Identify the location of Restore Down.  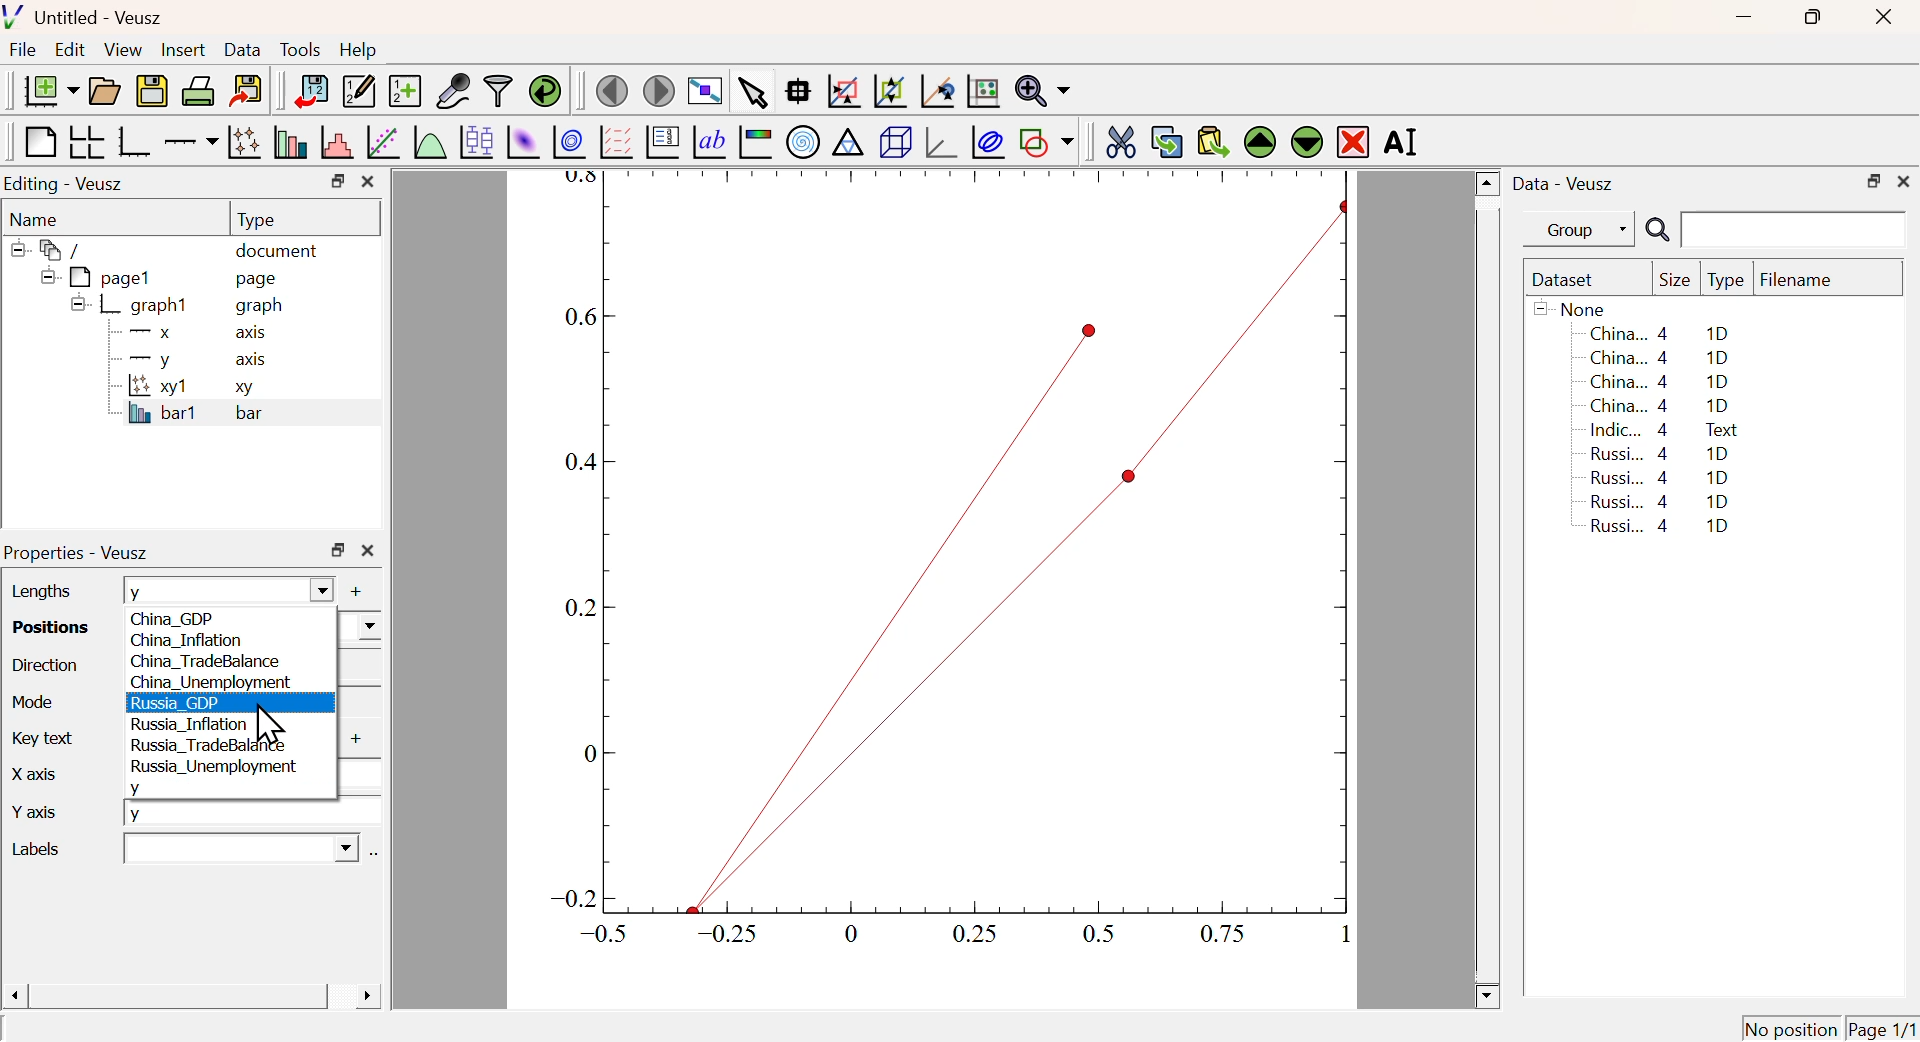
(337, 181).